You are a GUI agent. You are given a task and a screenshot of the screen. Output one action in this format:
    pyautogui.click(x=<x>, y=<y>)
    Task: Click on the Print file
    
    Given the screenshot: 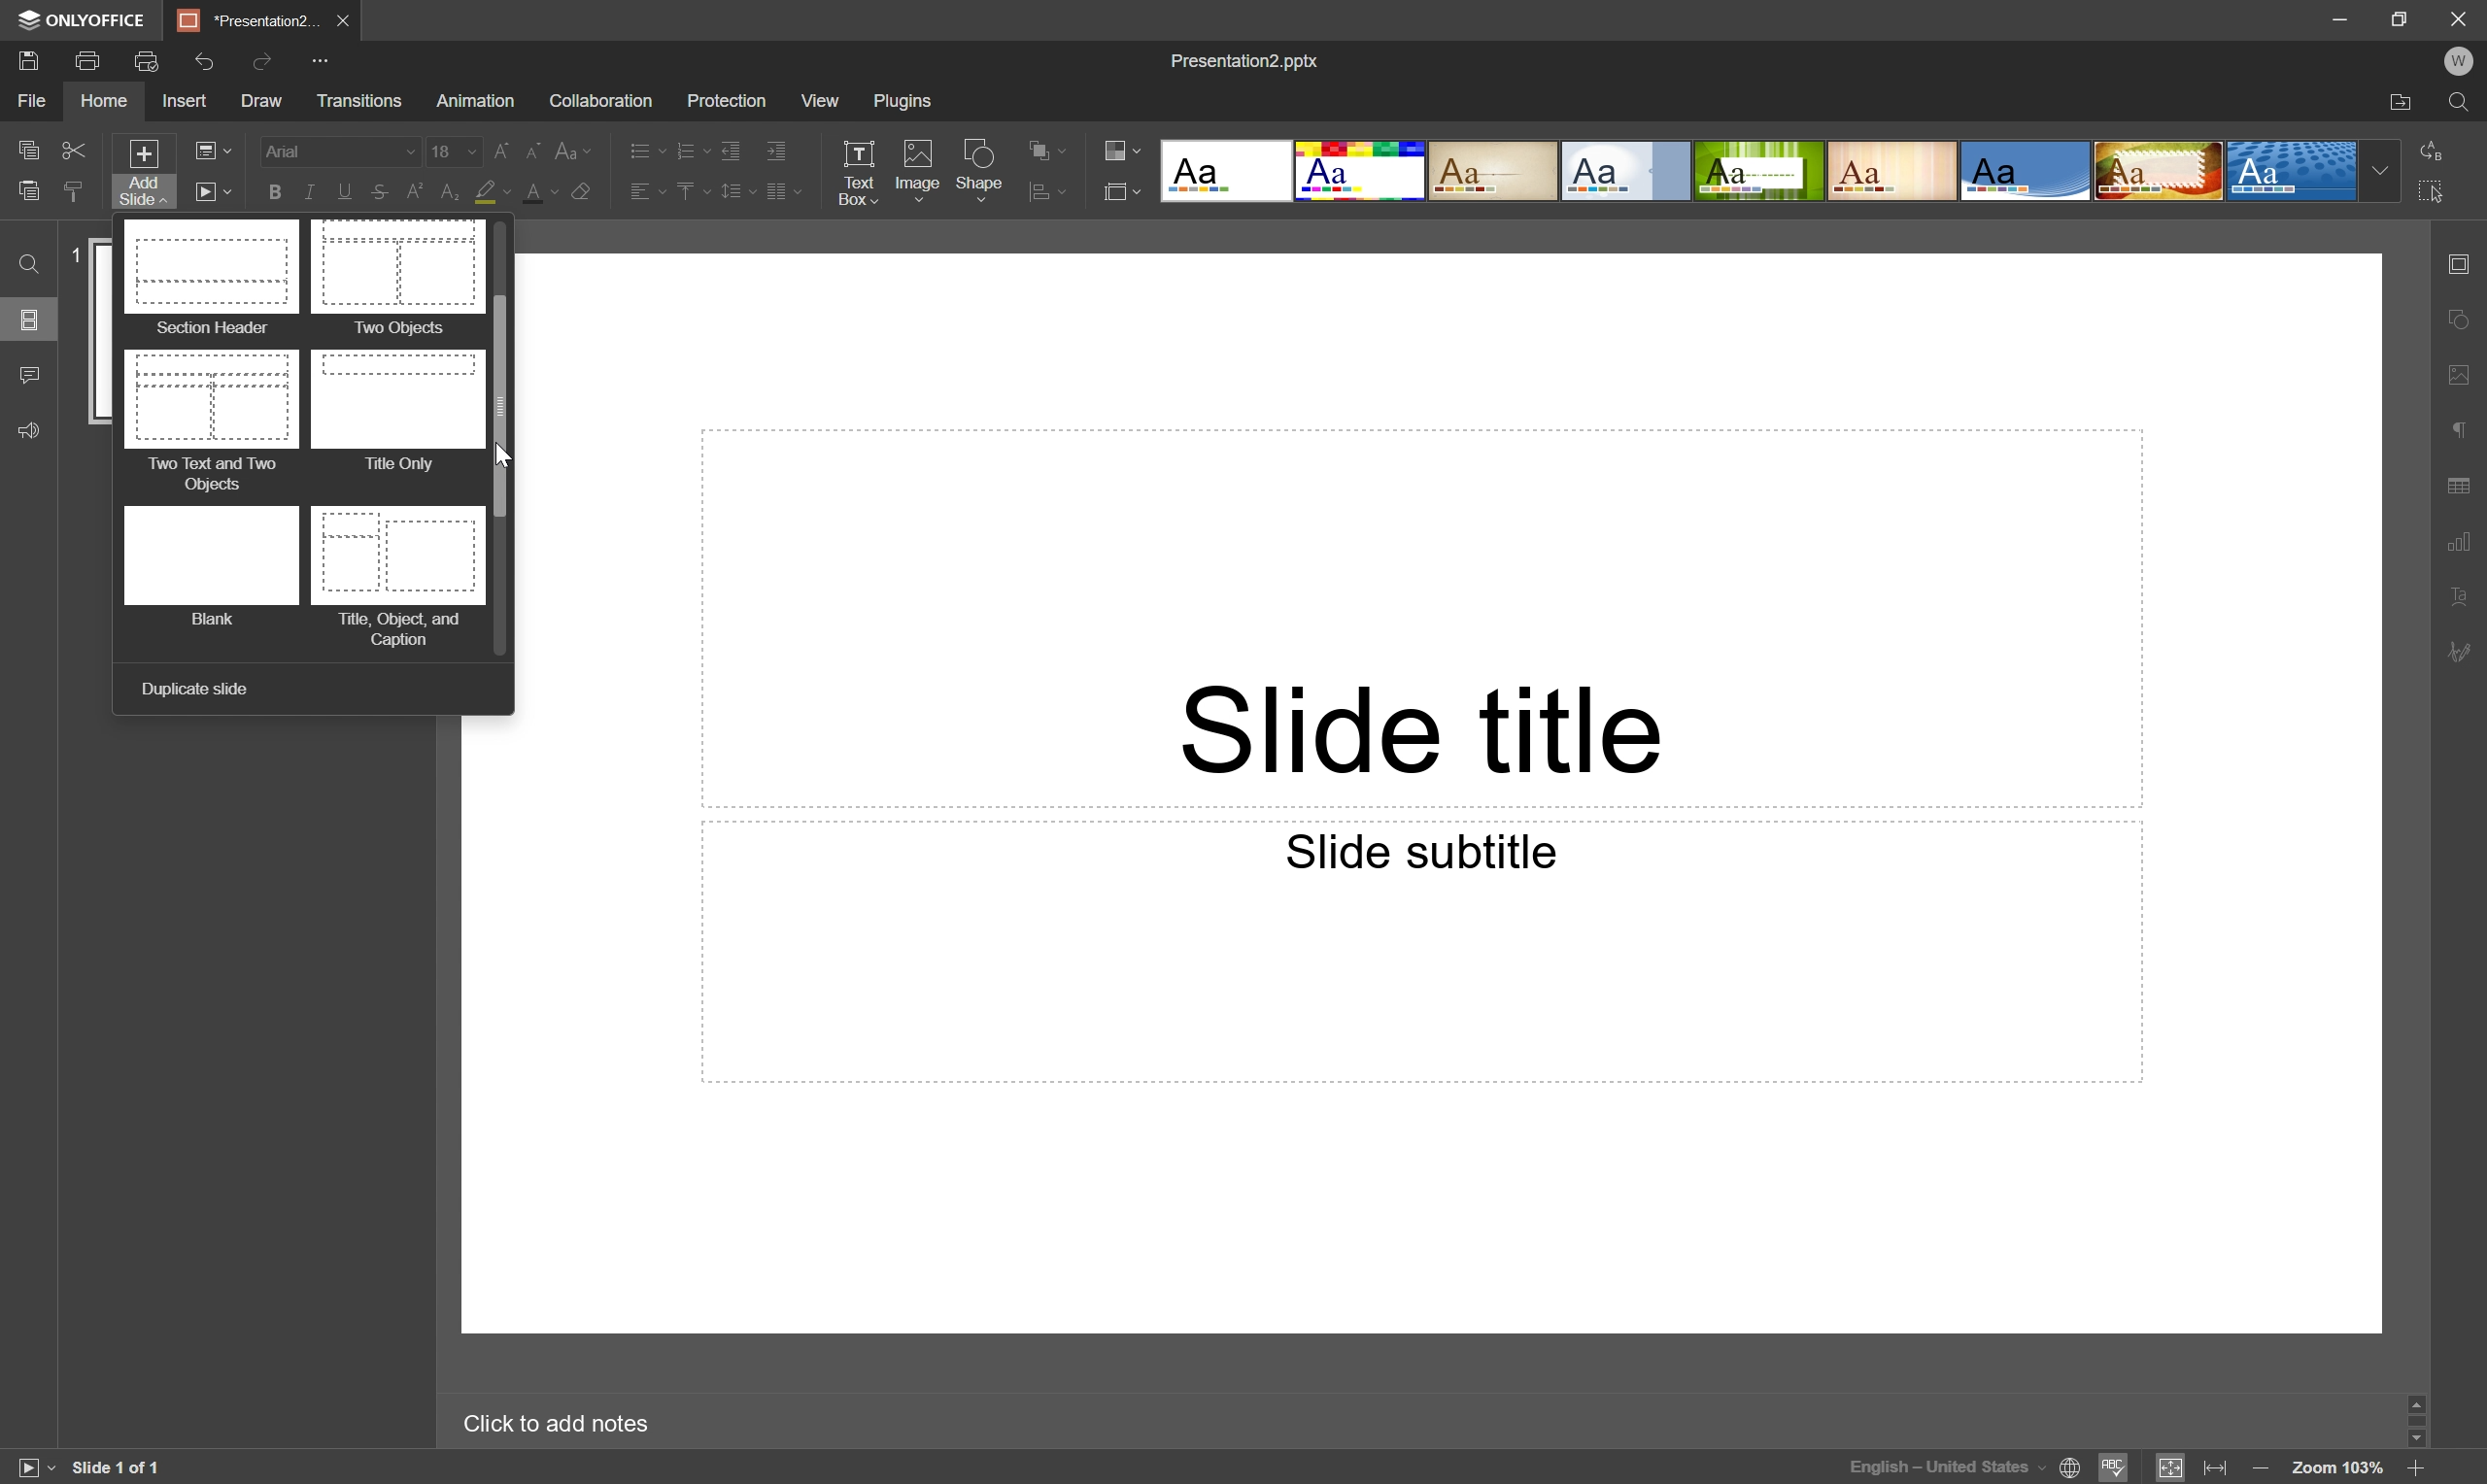 What is the action you would take?
    pyautogui.click(x=89, y=61)
    